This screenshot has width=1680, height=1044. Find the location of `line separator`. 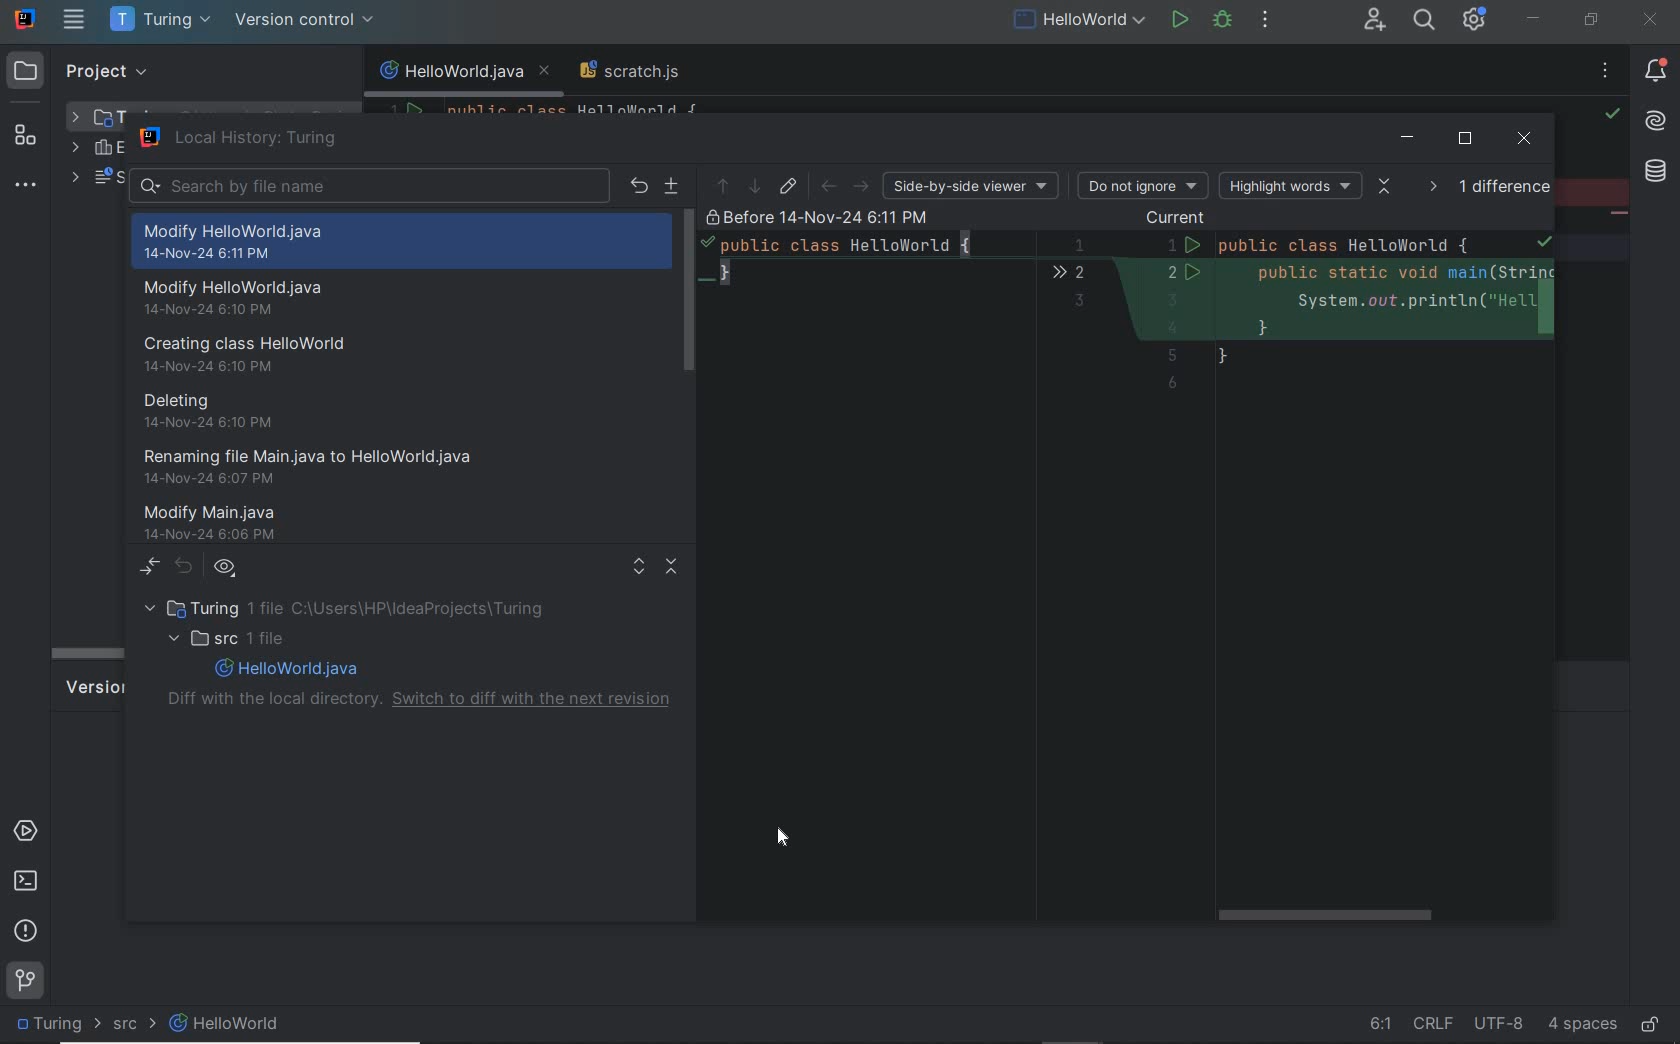

line separator is located at coordinates (1437, 1022).